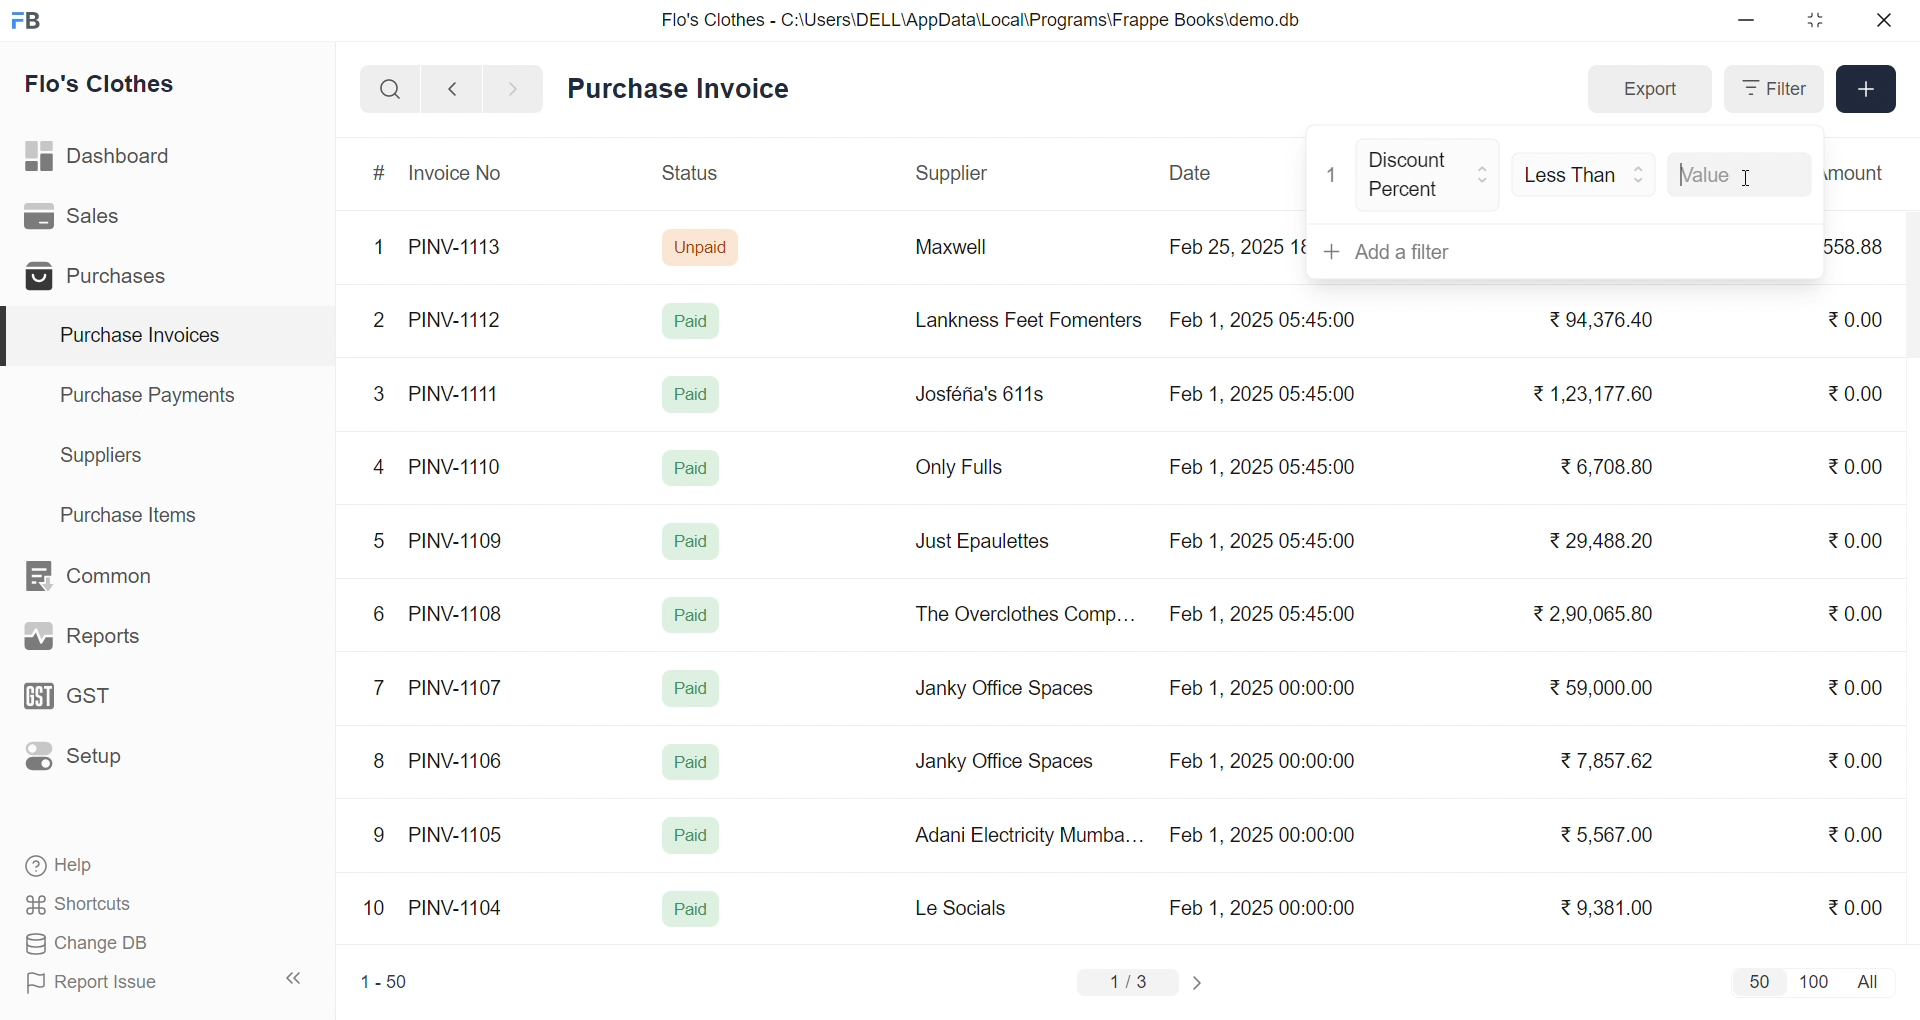  I want to click on 8, so click(380, 763).